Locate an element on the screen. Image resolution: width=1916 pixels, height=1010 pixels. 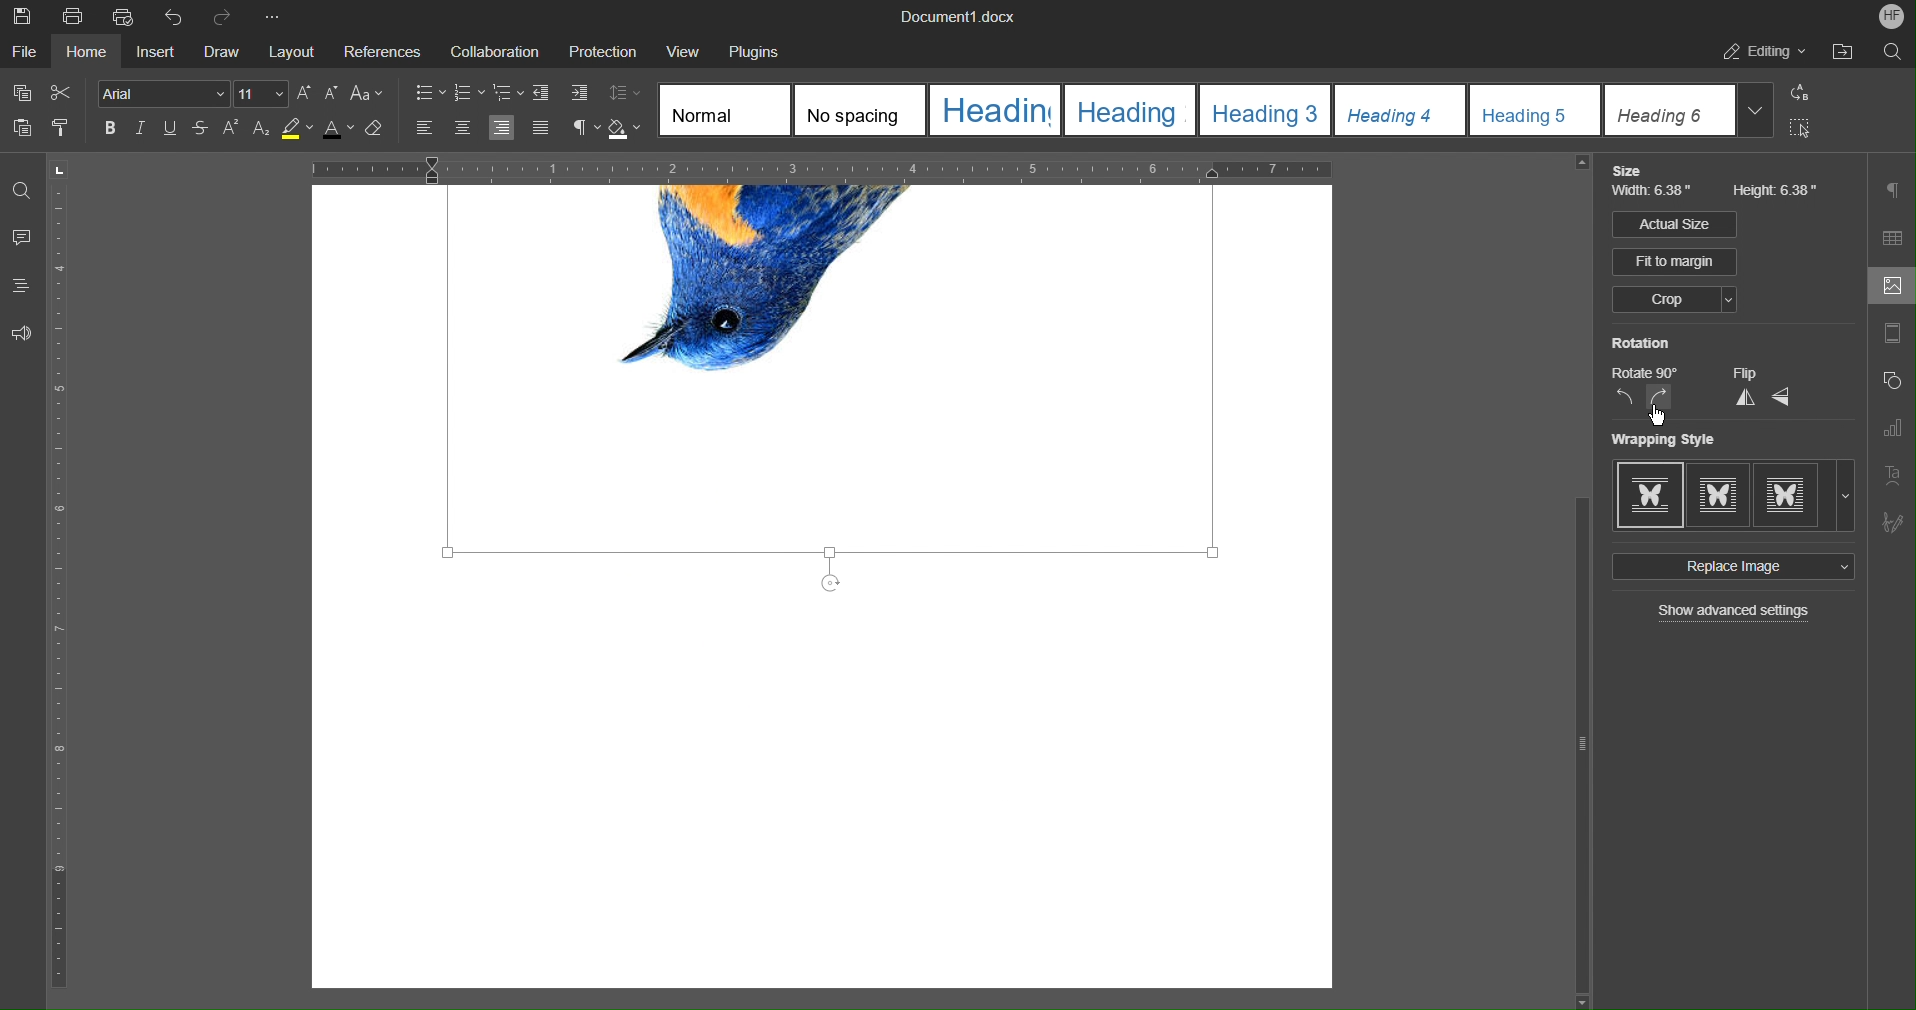
No spacing is located at coordinates (857, 111).